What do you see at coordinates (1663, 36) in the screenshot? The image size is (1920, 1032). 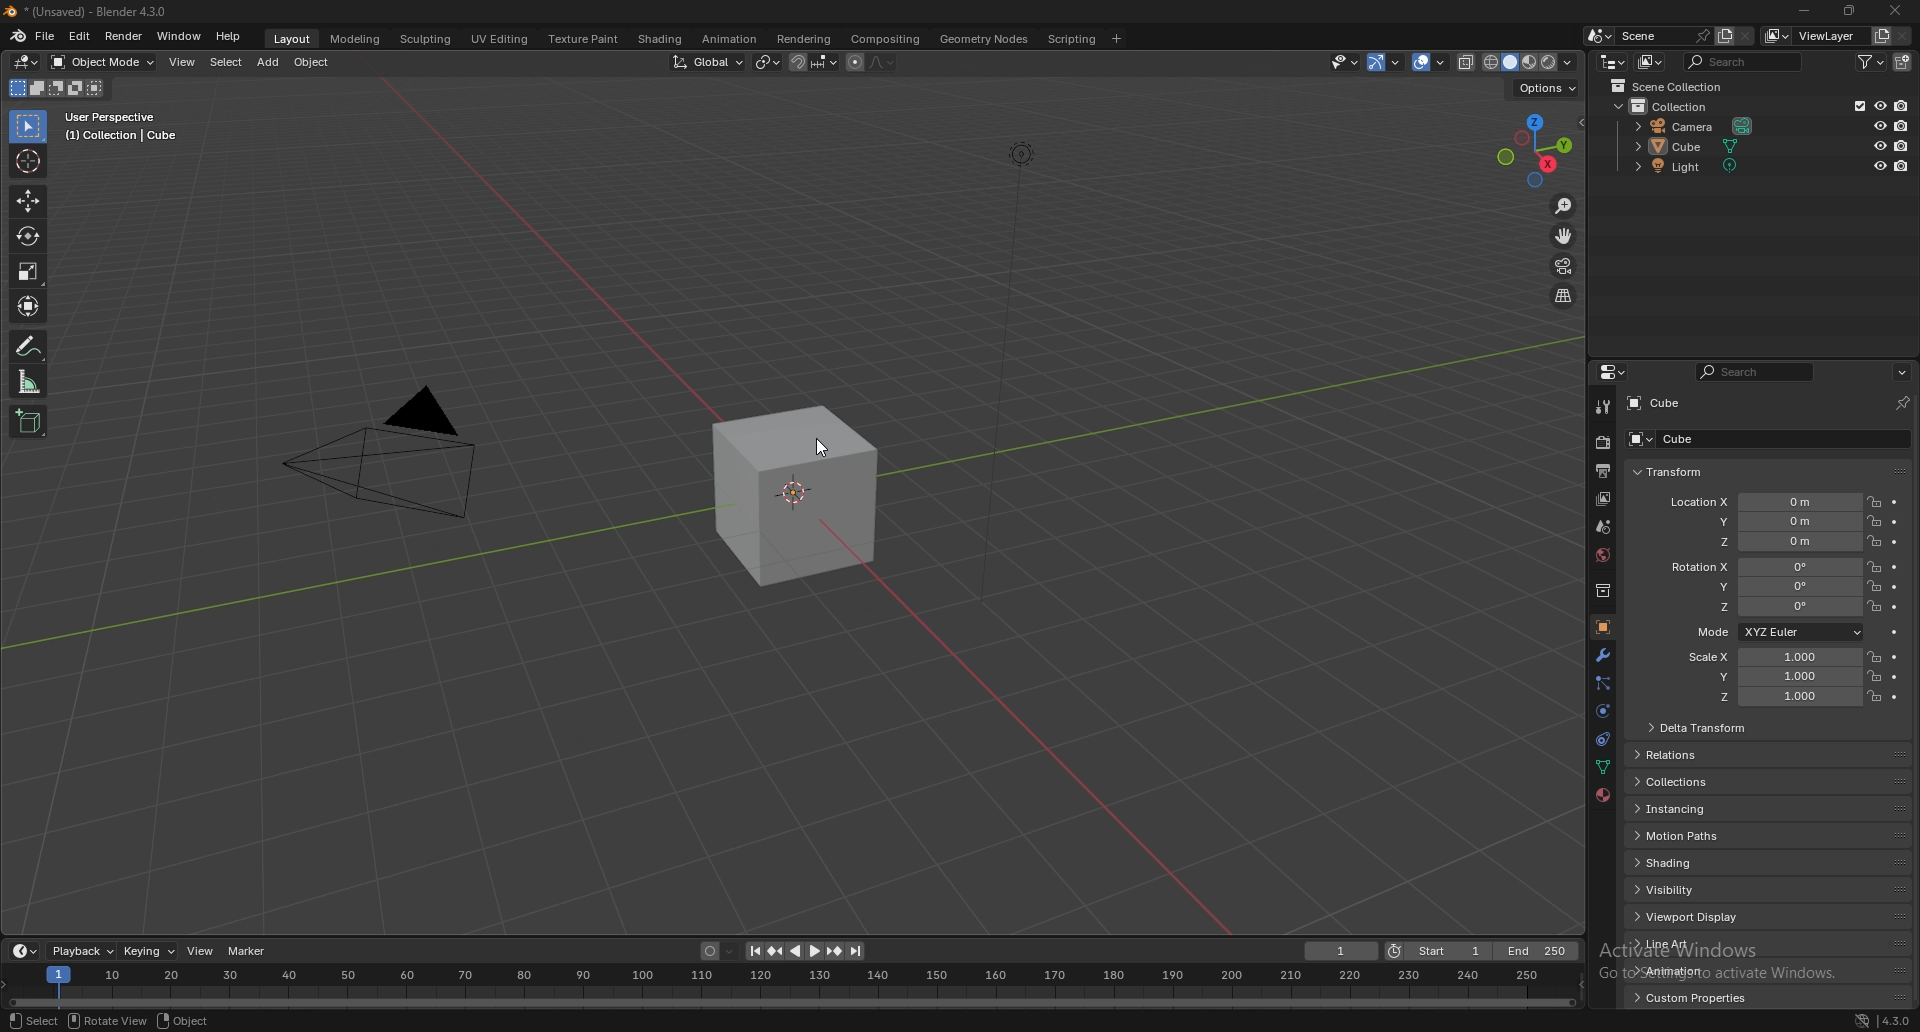 I see `scene` at bounding box center [1663, 36].